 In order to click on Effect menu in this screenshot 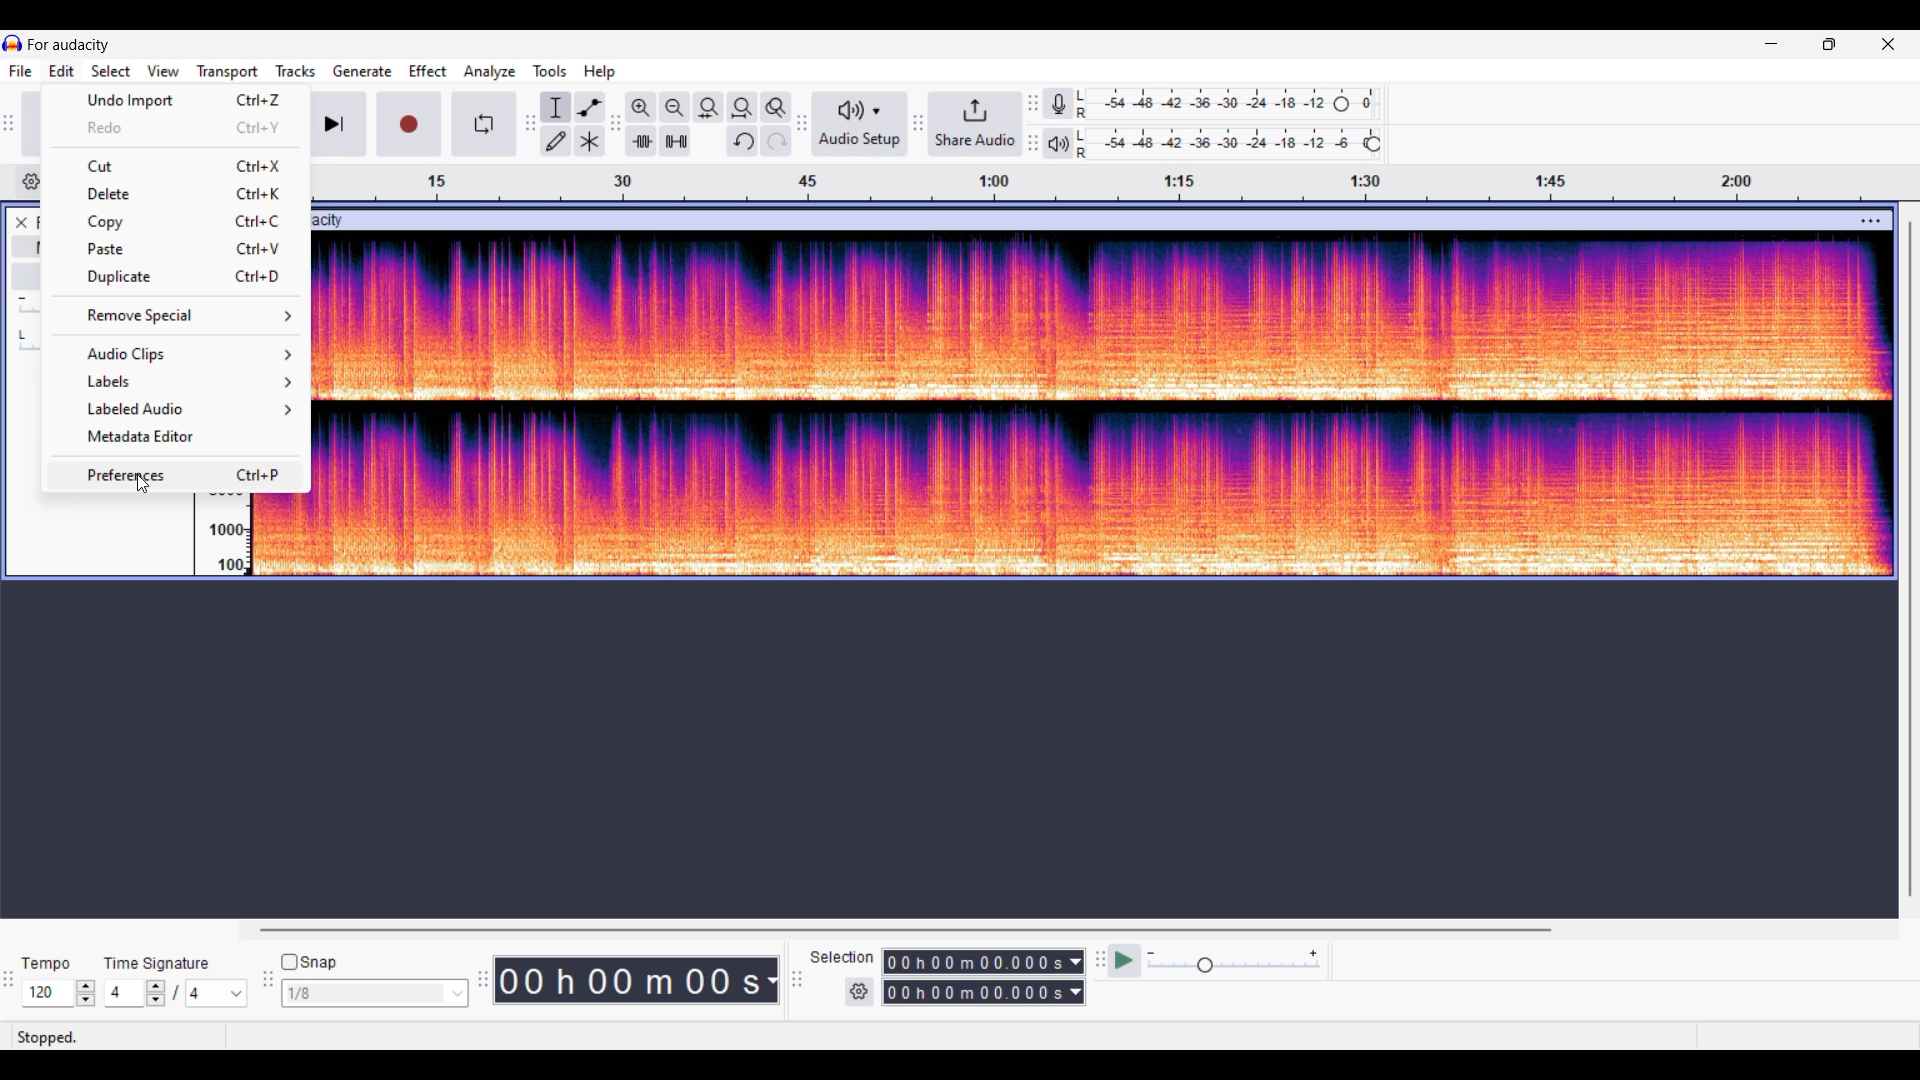, I will do `click(429, 71)`.